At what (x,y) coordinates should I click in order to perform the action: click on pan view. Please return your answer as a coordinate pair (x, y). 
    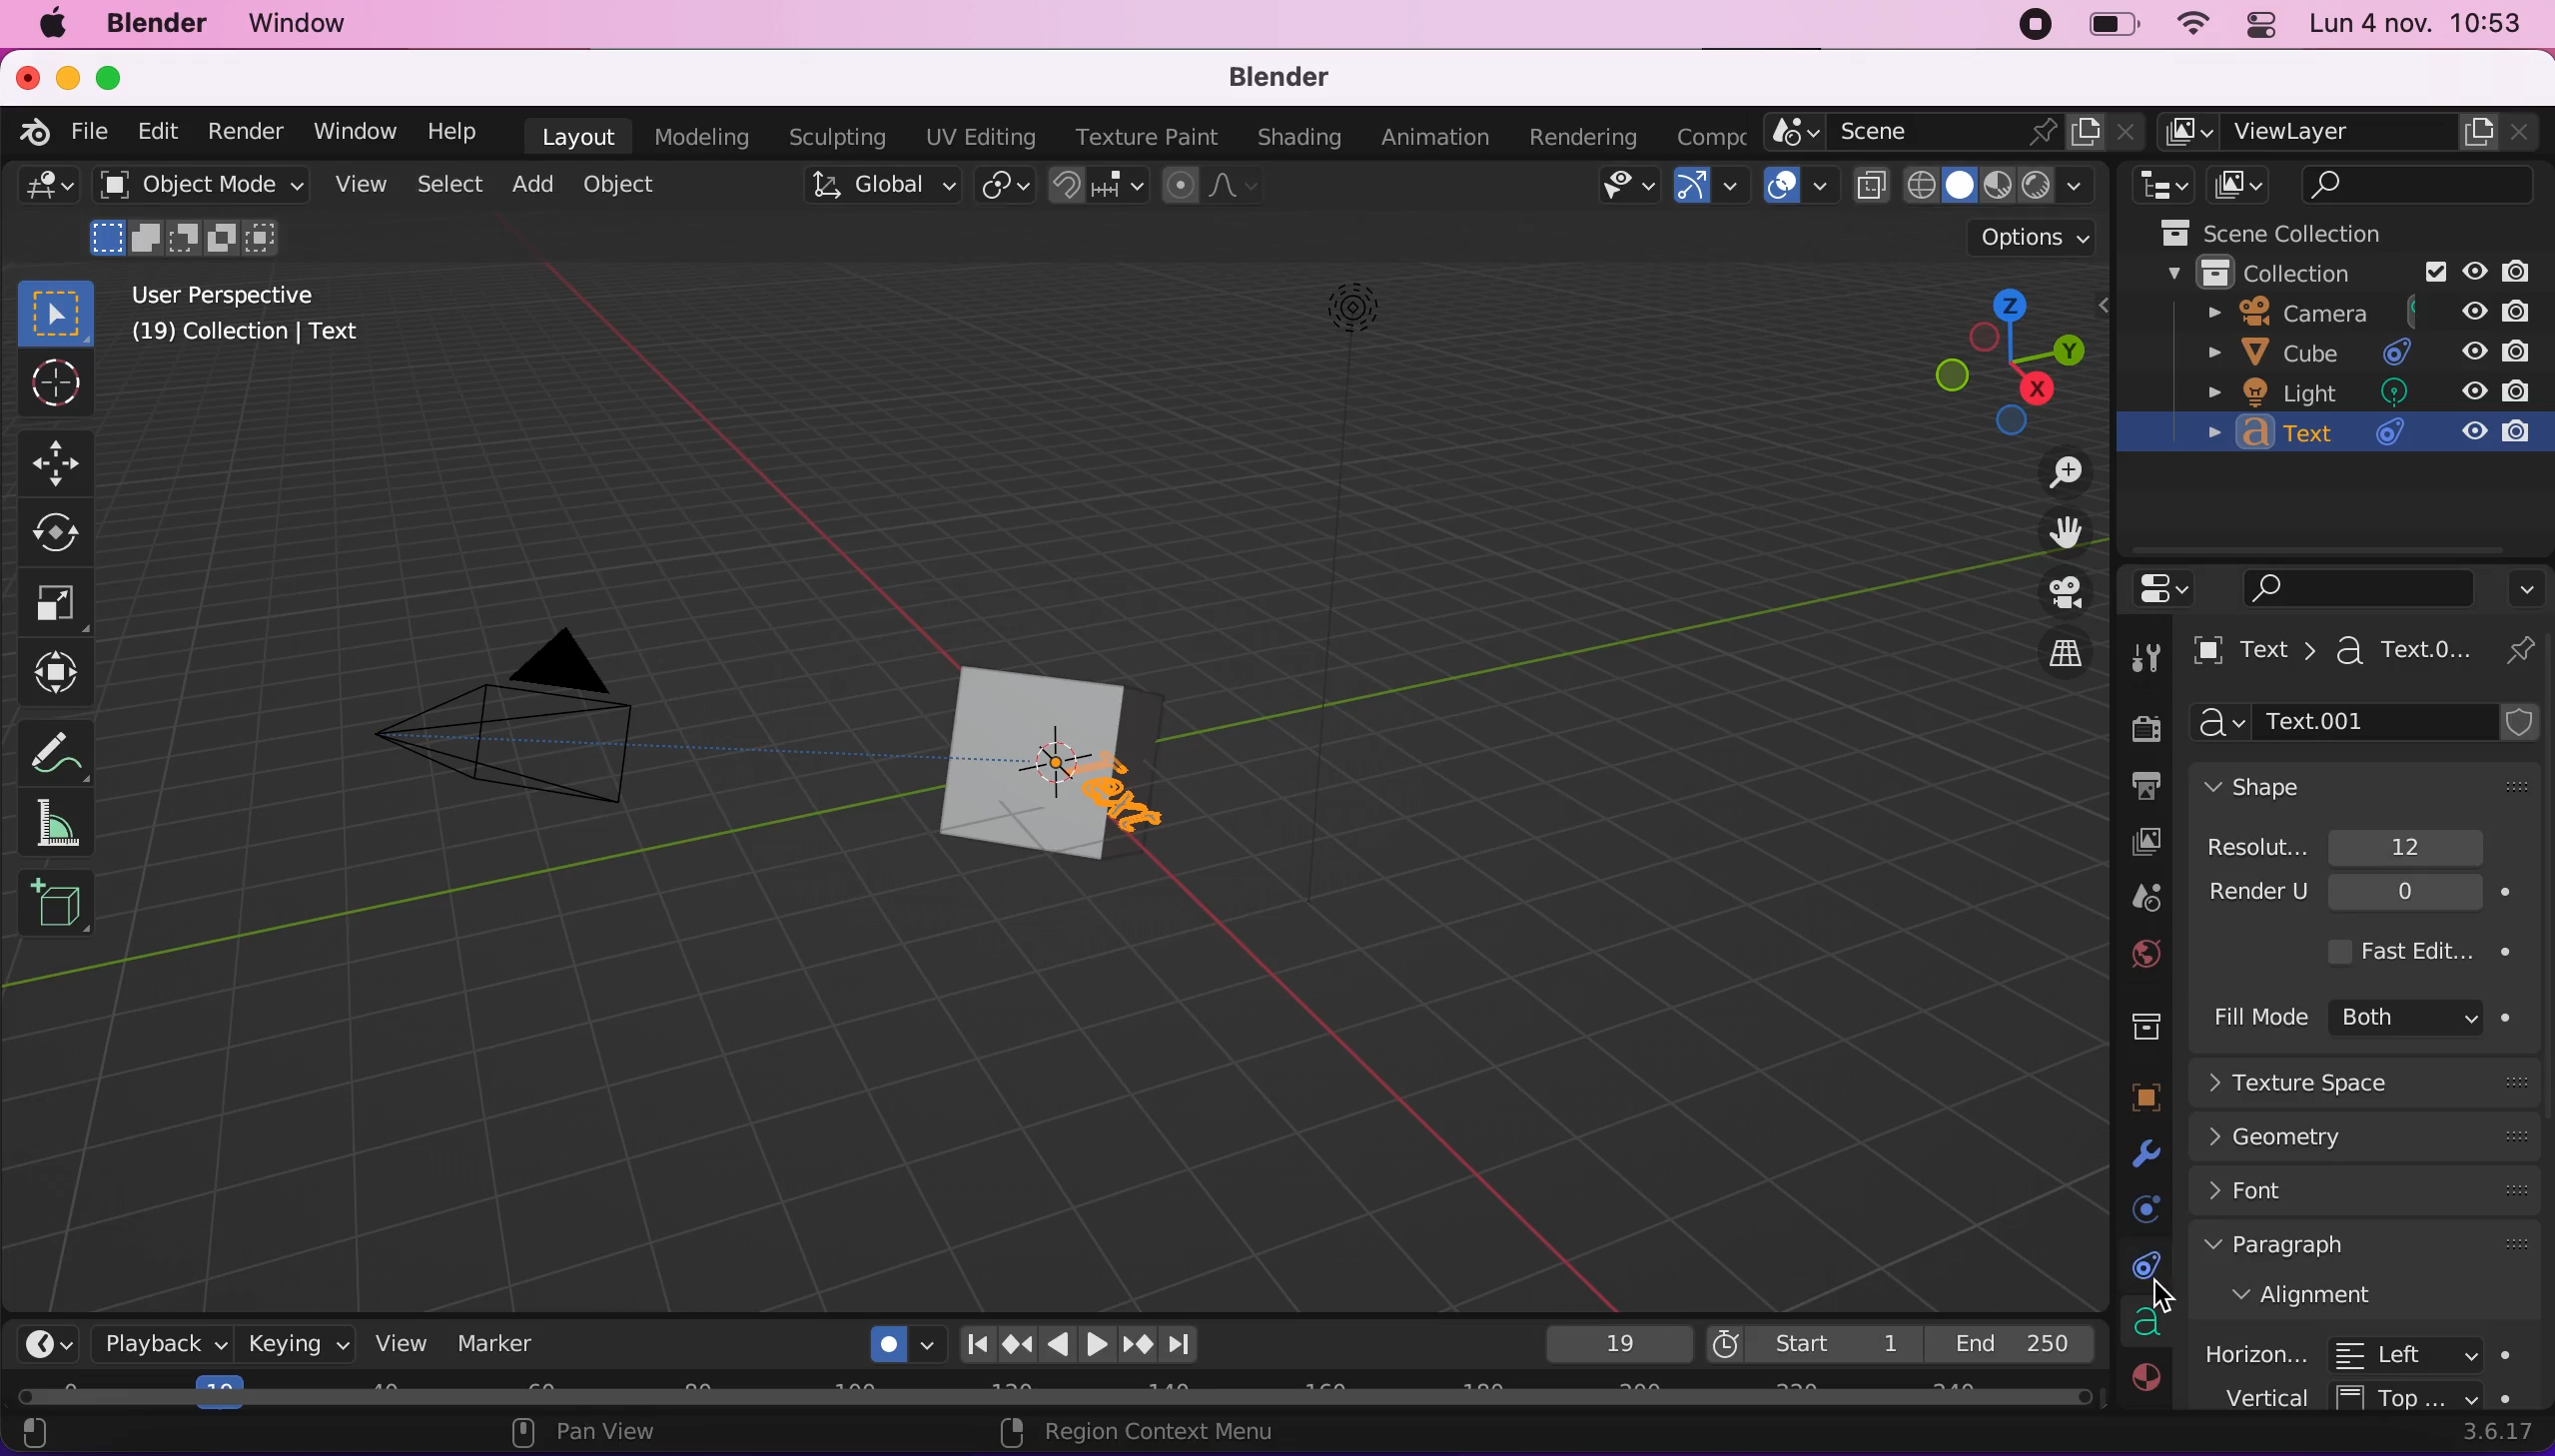
    Looking at the image, I should click on (663, 1436).